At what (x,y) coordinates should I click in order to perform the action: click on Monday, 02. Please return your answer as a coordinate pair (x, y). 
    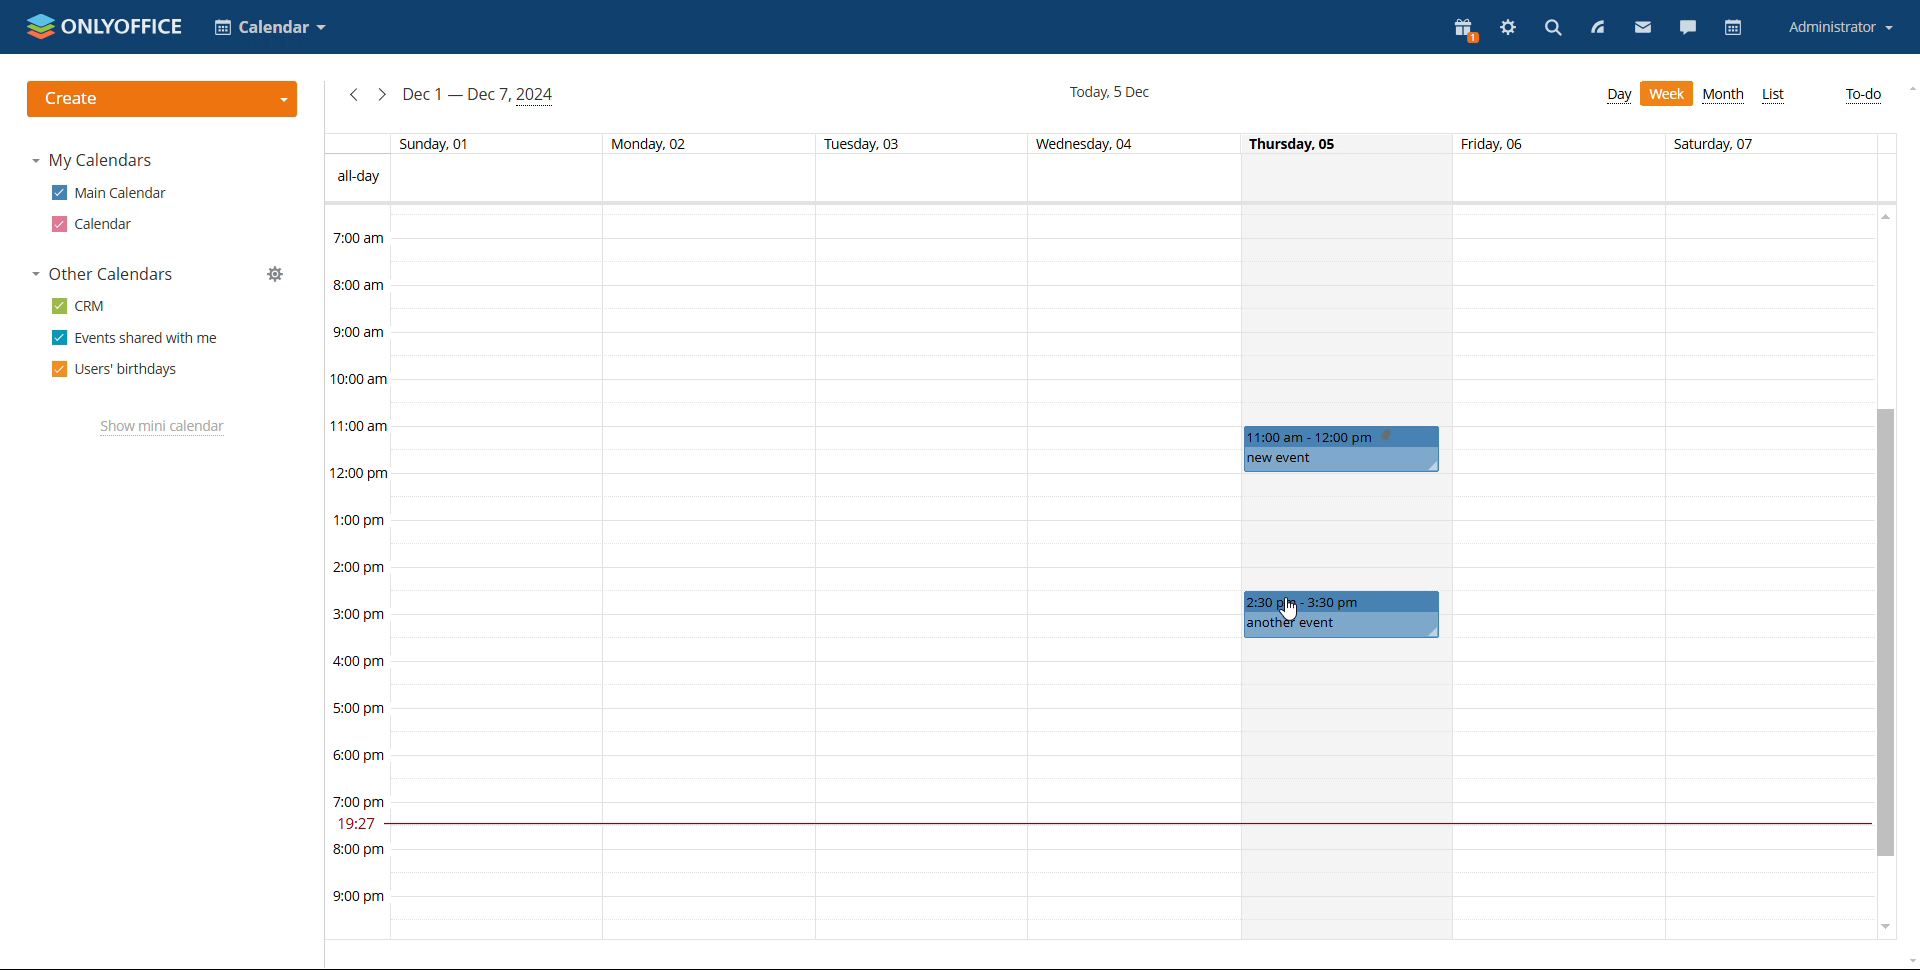
    Looking at the image, I should click on (671, 144).